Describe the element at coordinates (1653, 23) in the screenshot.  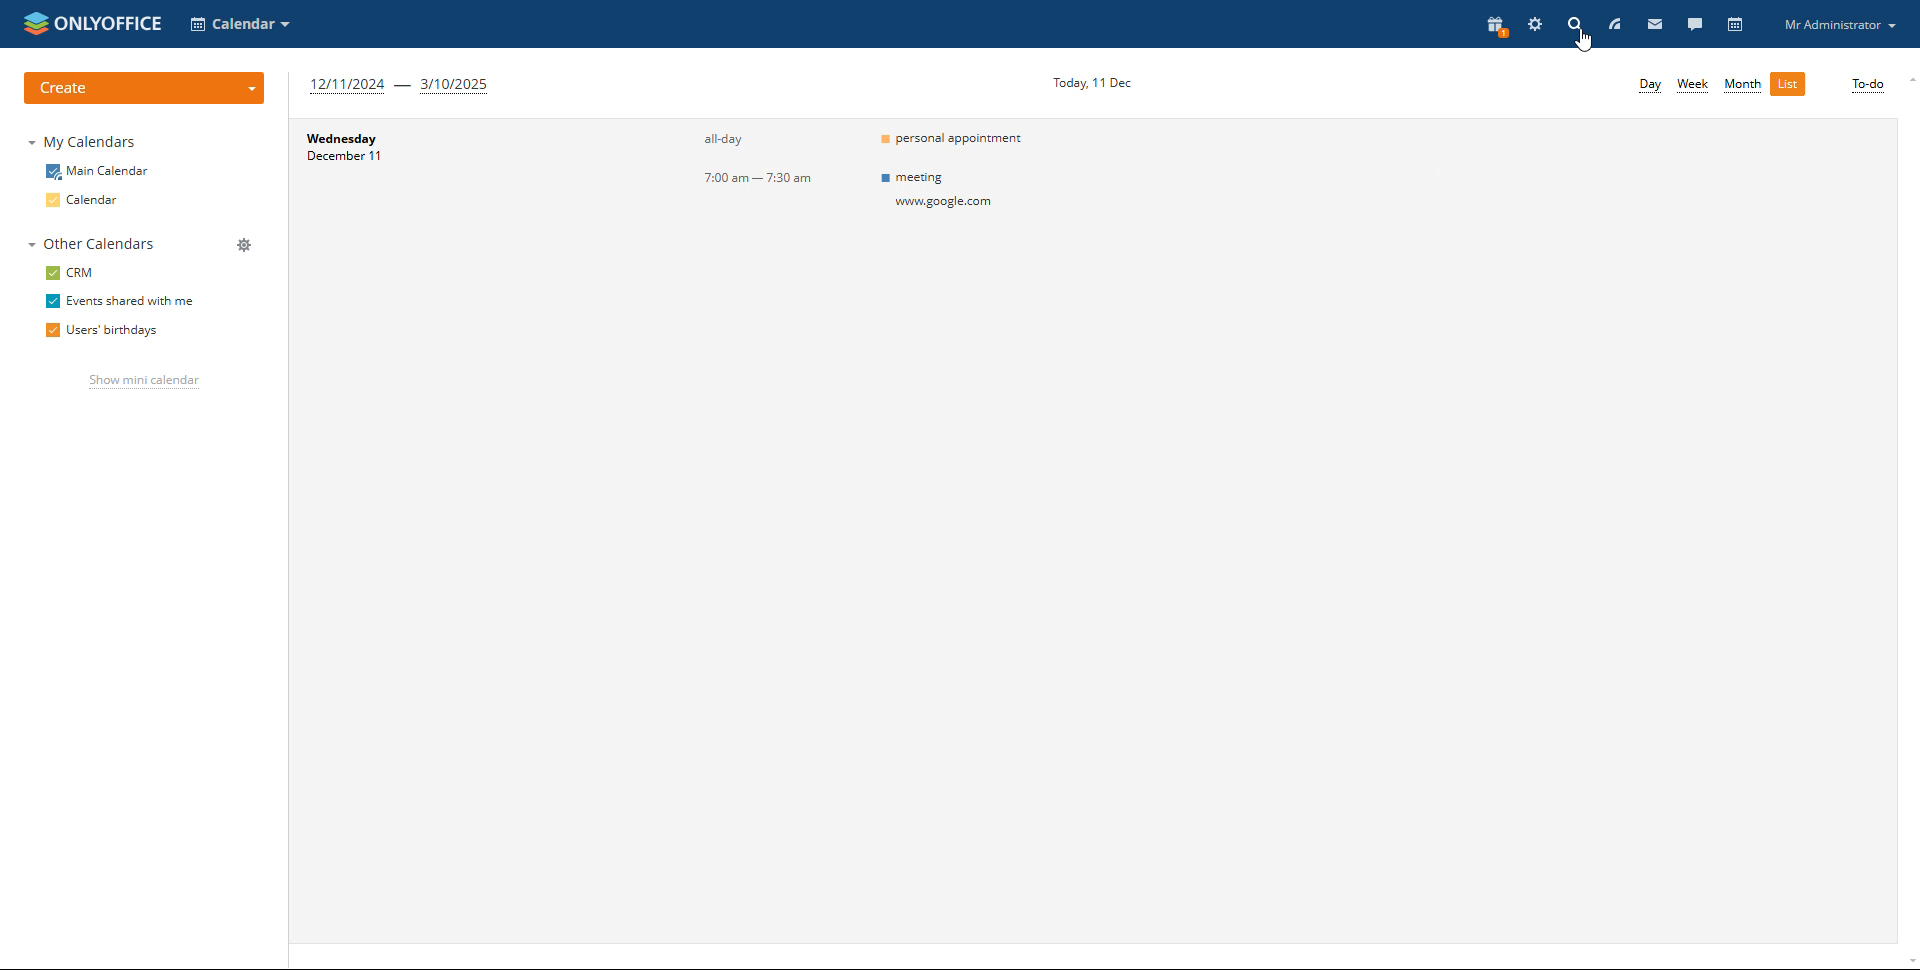
I see `mail` at that location.